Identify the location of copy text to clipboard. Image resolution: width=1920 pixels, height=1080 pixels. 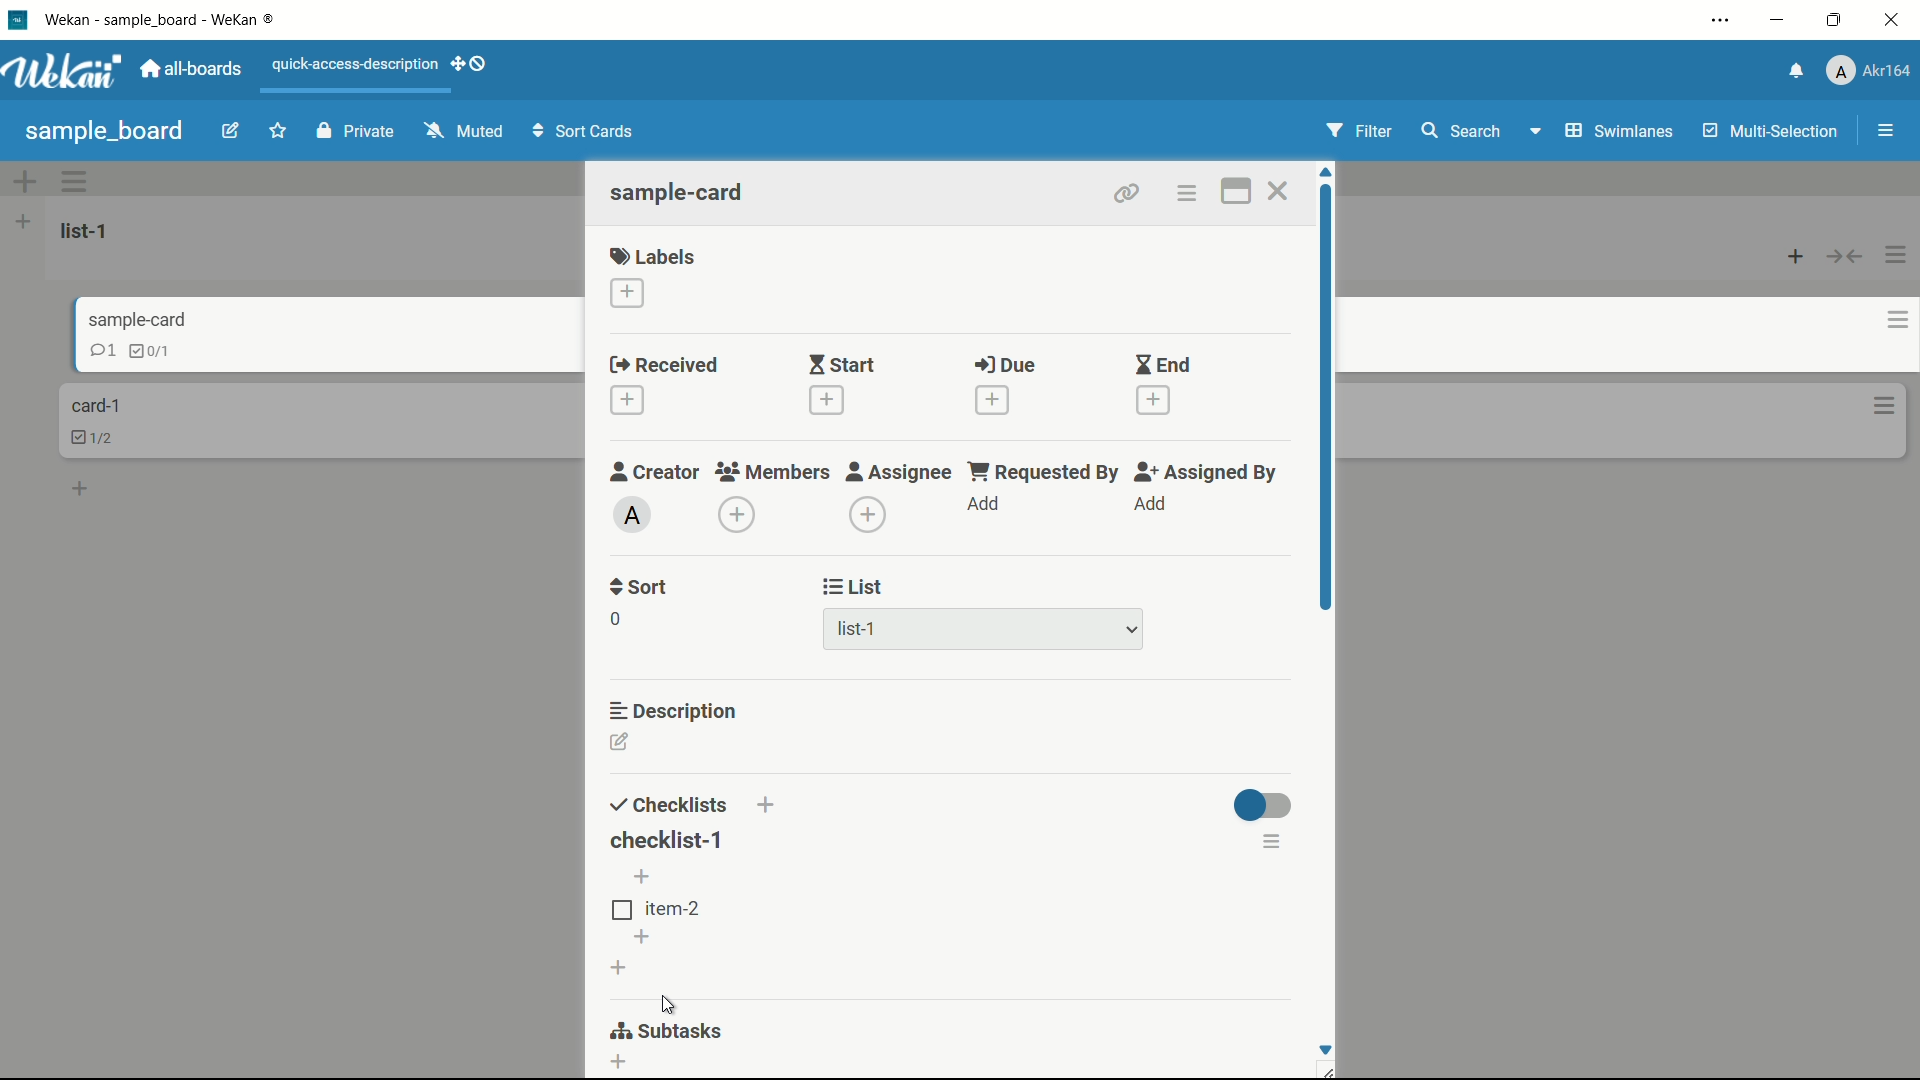
(1277, 893).